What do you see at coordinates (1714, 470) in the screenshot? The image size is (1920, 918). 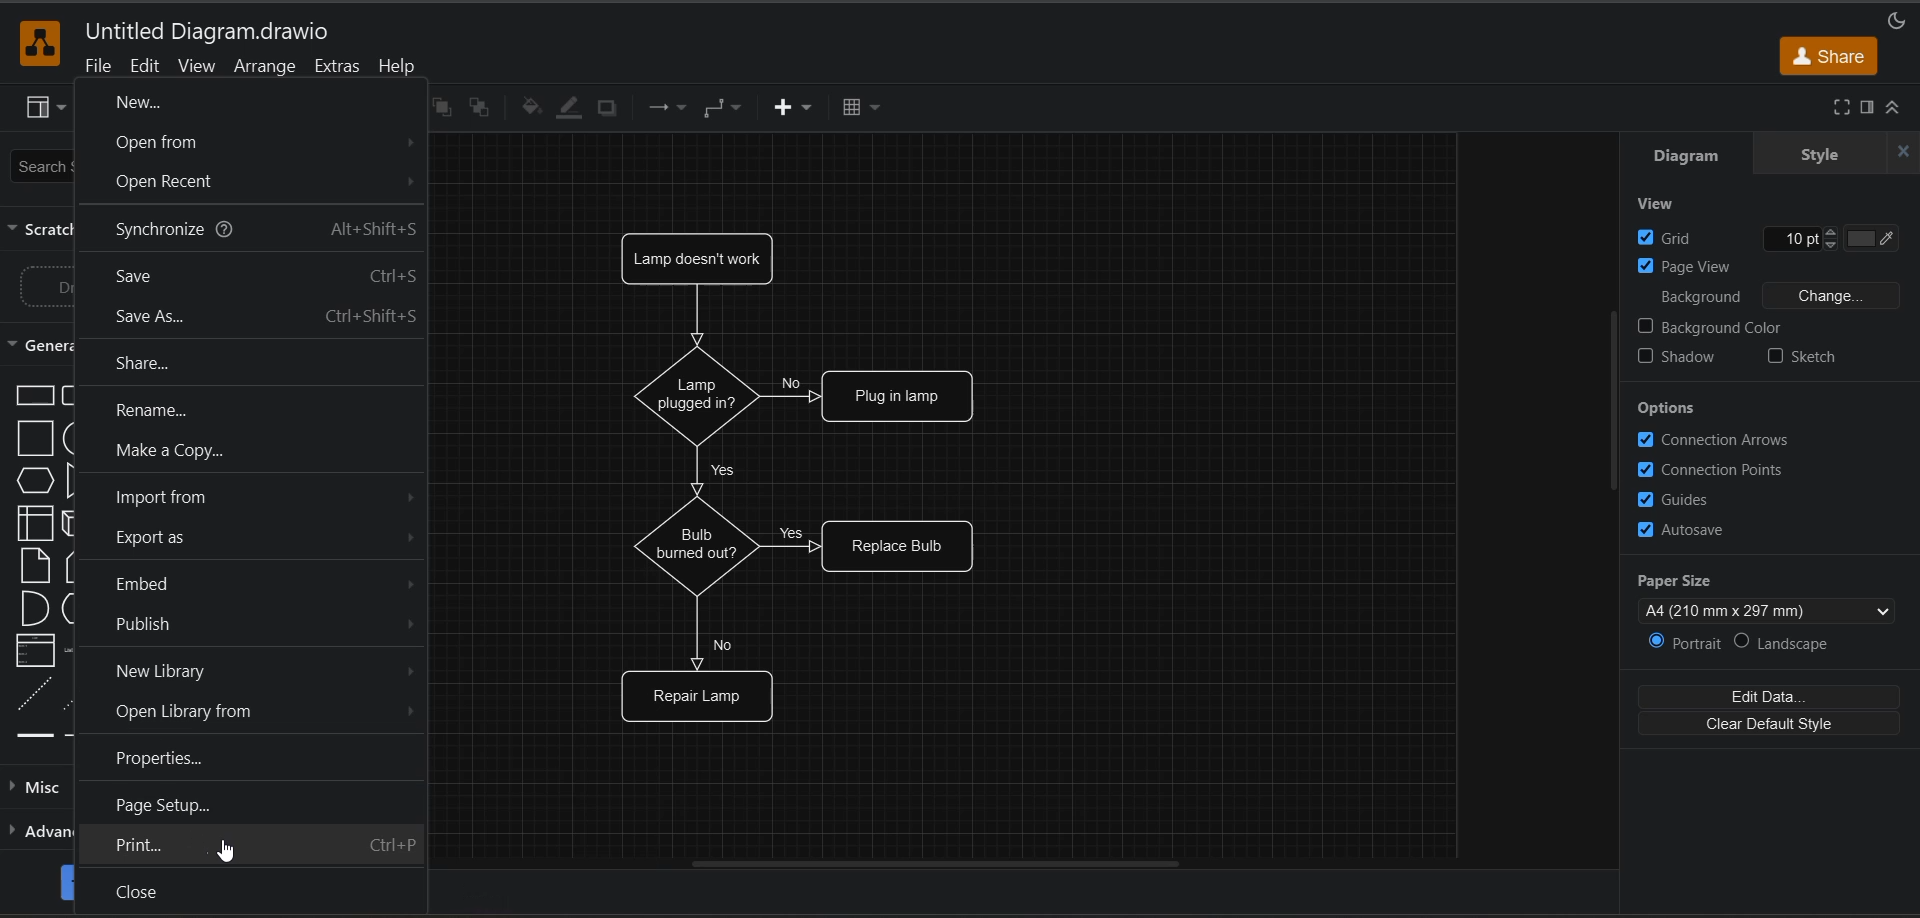 I see `connection points` at bounding box center [1714, 470].